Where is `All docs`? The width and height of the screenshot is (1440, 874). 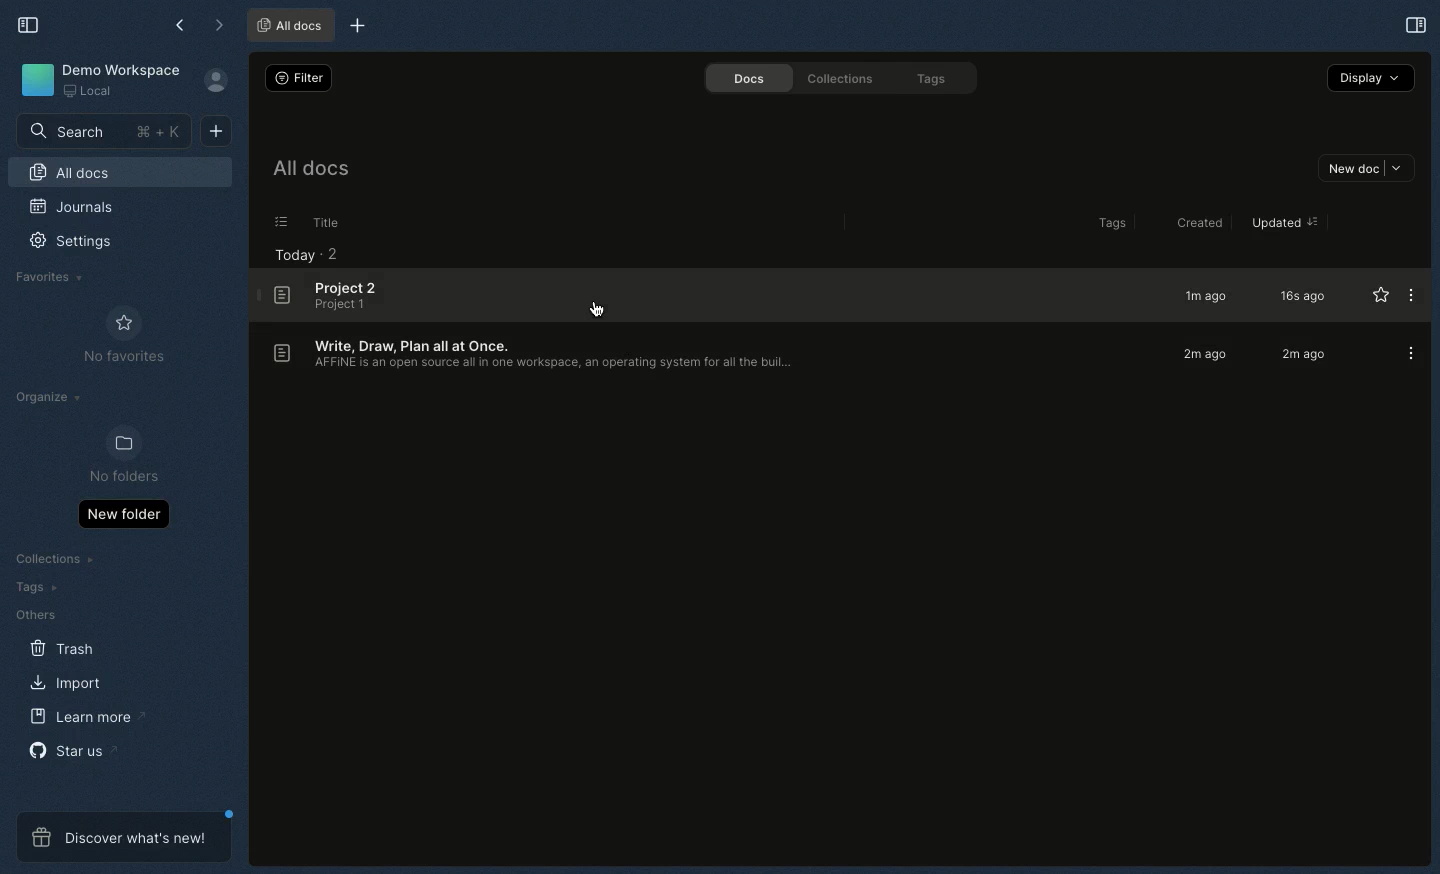 All docs is located at coordinates (308, 169).